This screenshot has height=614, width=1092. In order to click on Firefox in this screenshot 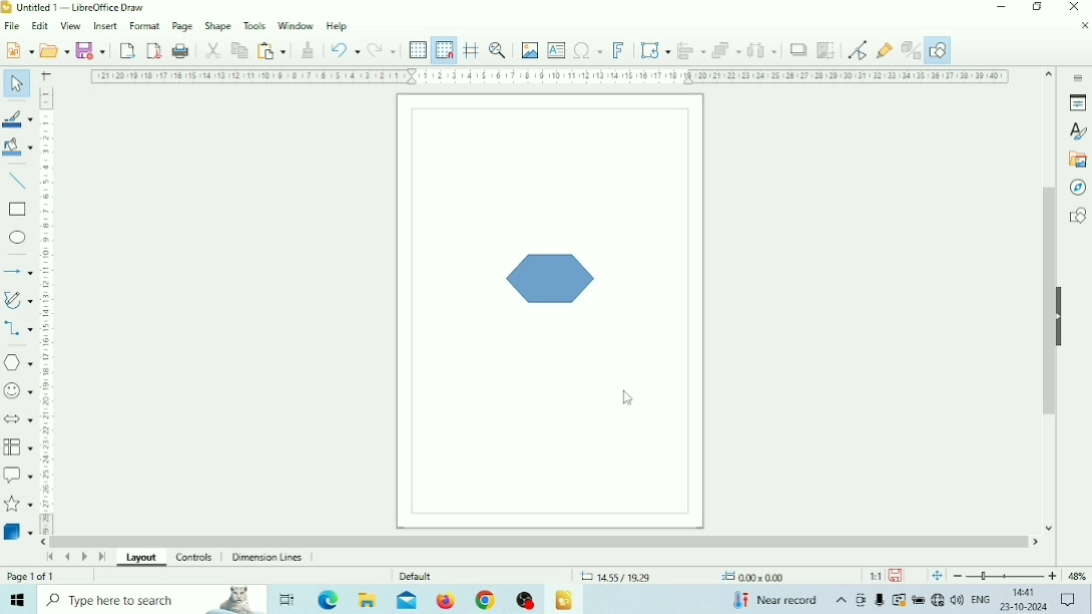, I will do `click(446, 600)`.